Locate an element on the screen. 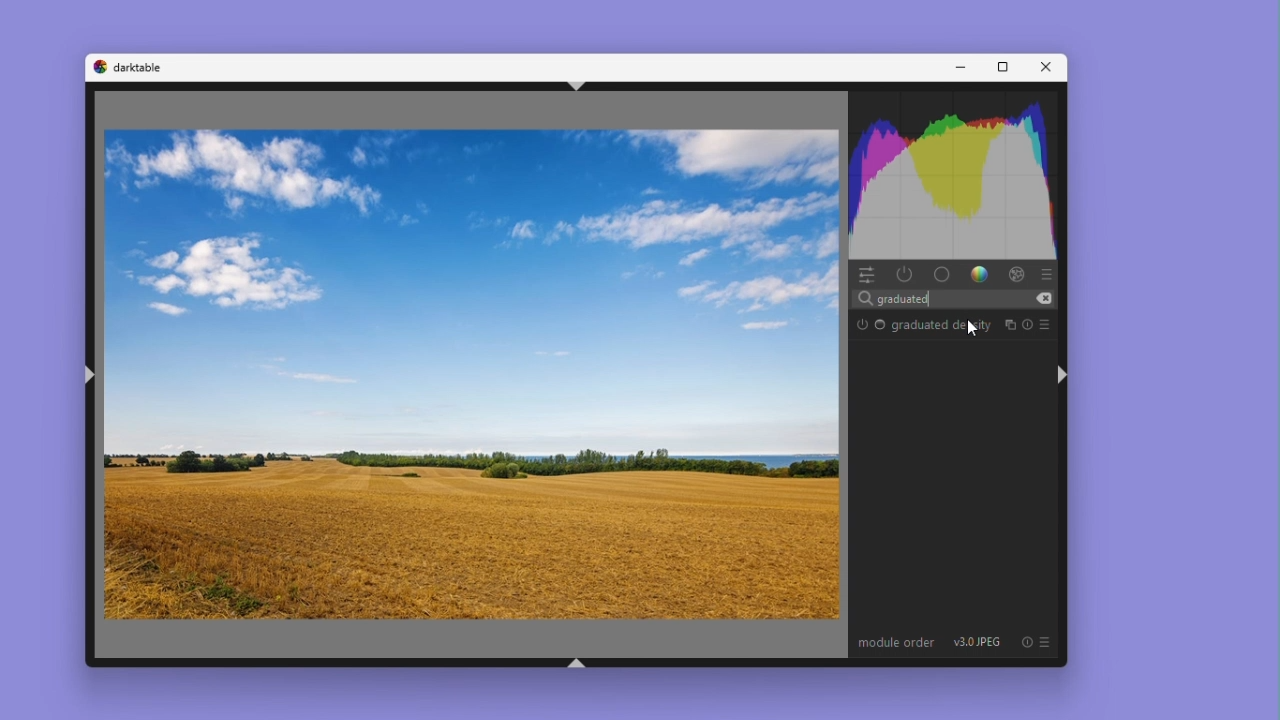 The height and width of the screenshot is (720, 1280). v3.0 JPEG is located at coordinates (979, 643).